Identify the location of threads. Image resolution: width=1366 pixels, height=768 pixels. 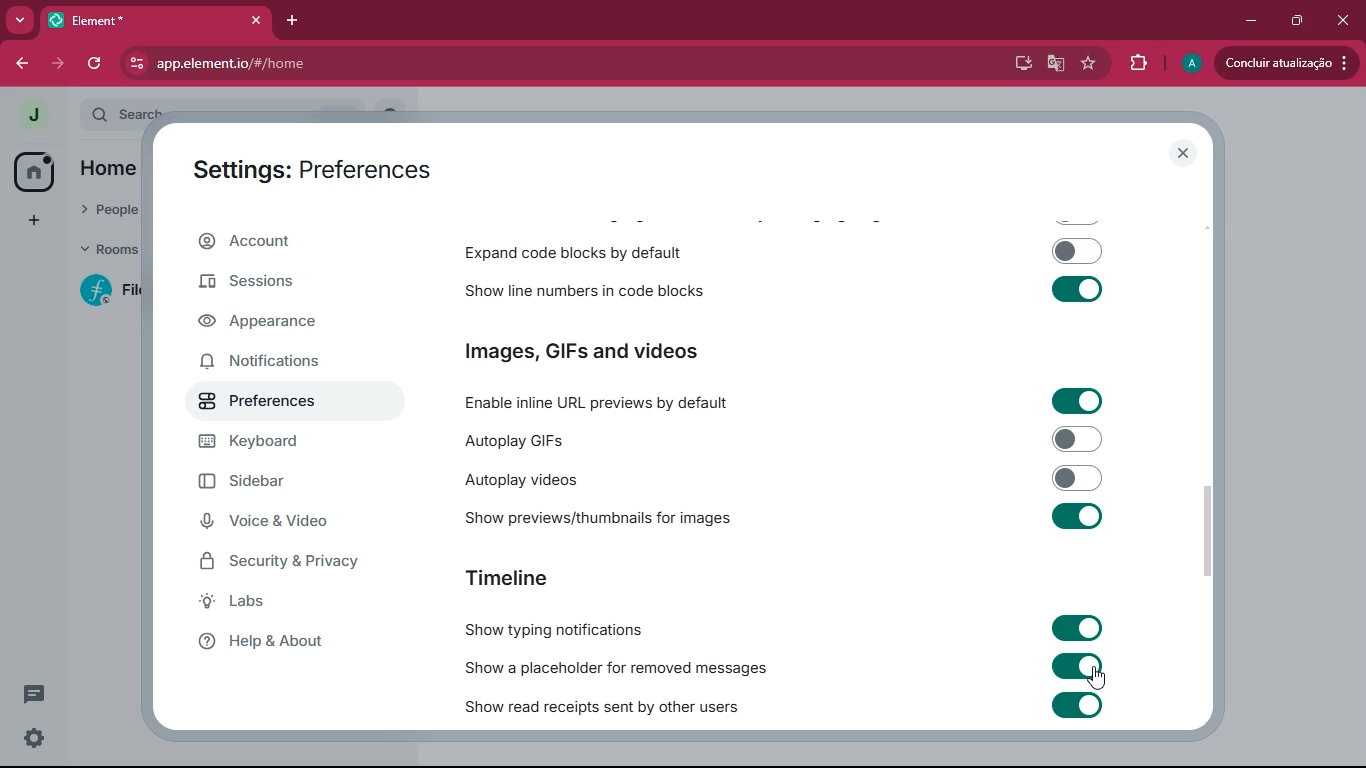
(34, 694).